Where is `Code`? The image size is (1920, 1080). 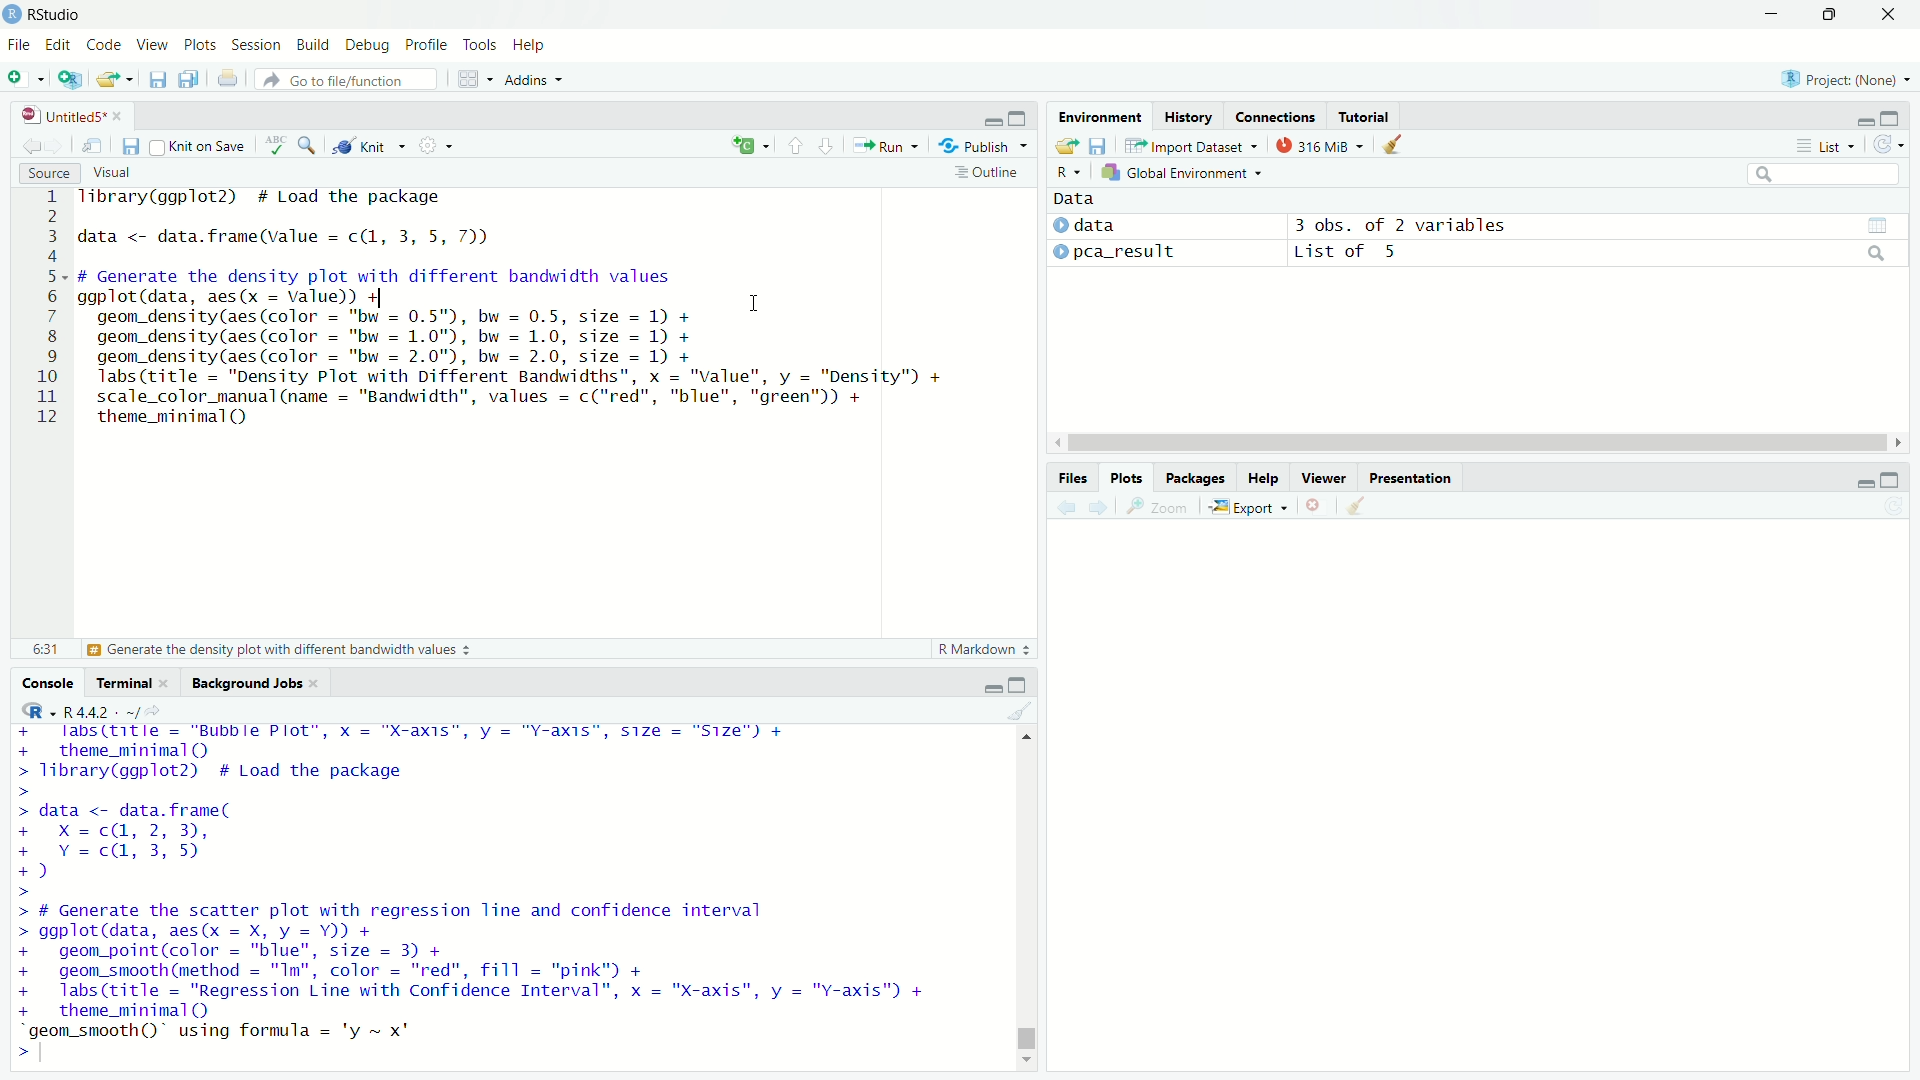
Code is located at coordinates (102, 43).